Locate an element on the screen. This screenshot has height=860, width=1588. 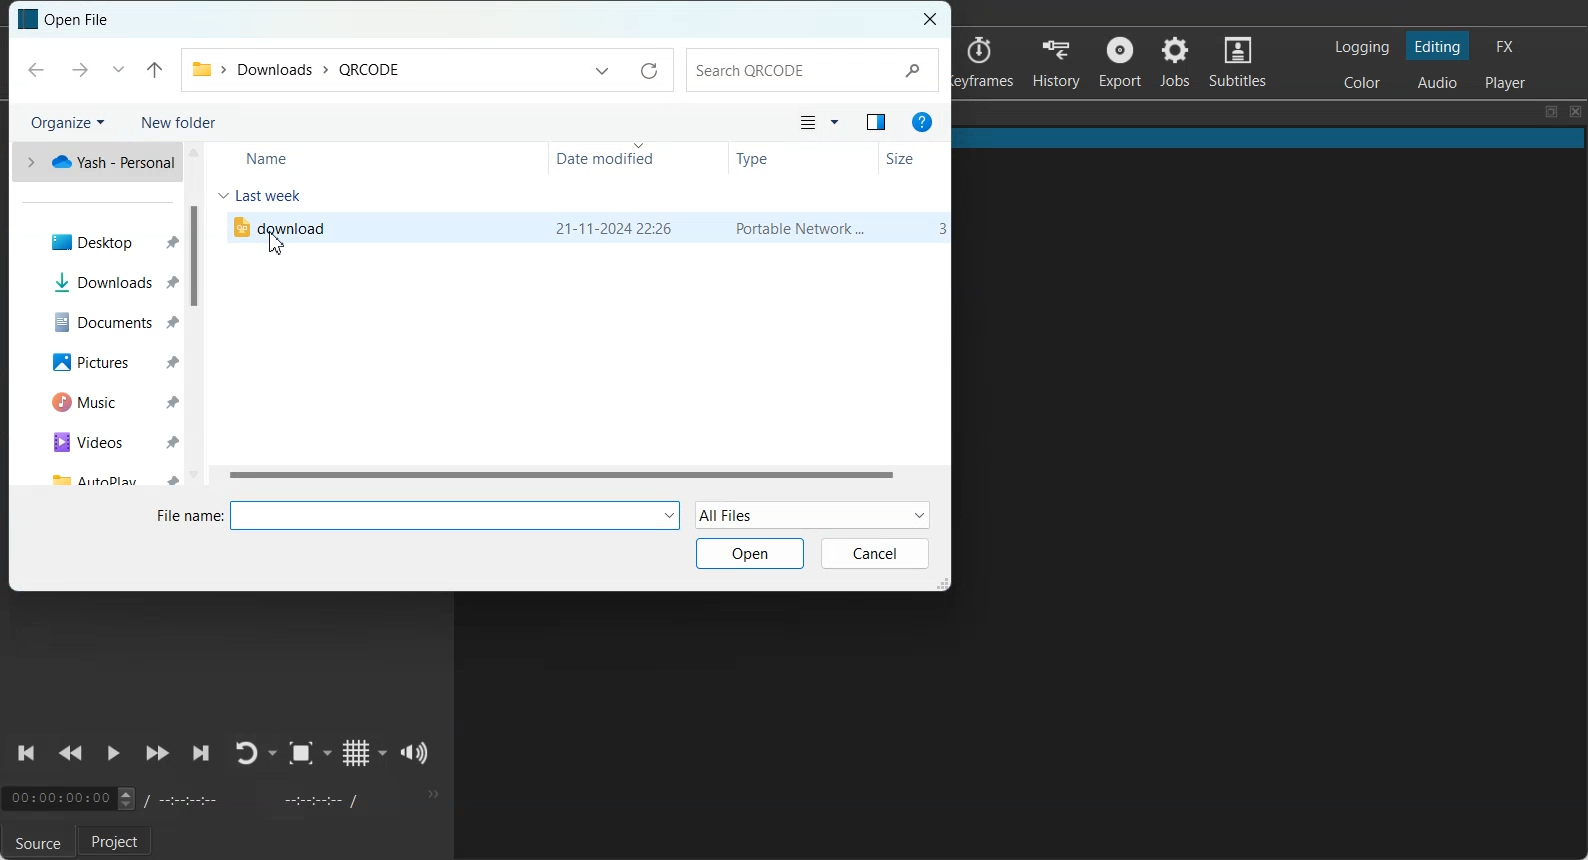
path is located at coordinates (295, 67).